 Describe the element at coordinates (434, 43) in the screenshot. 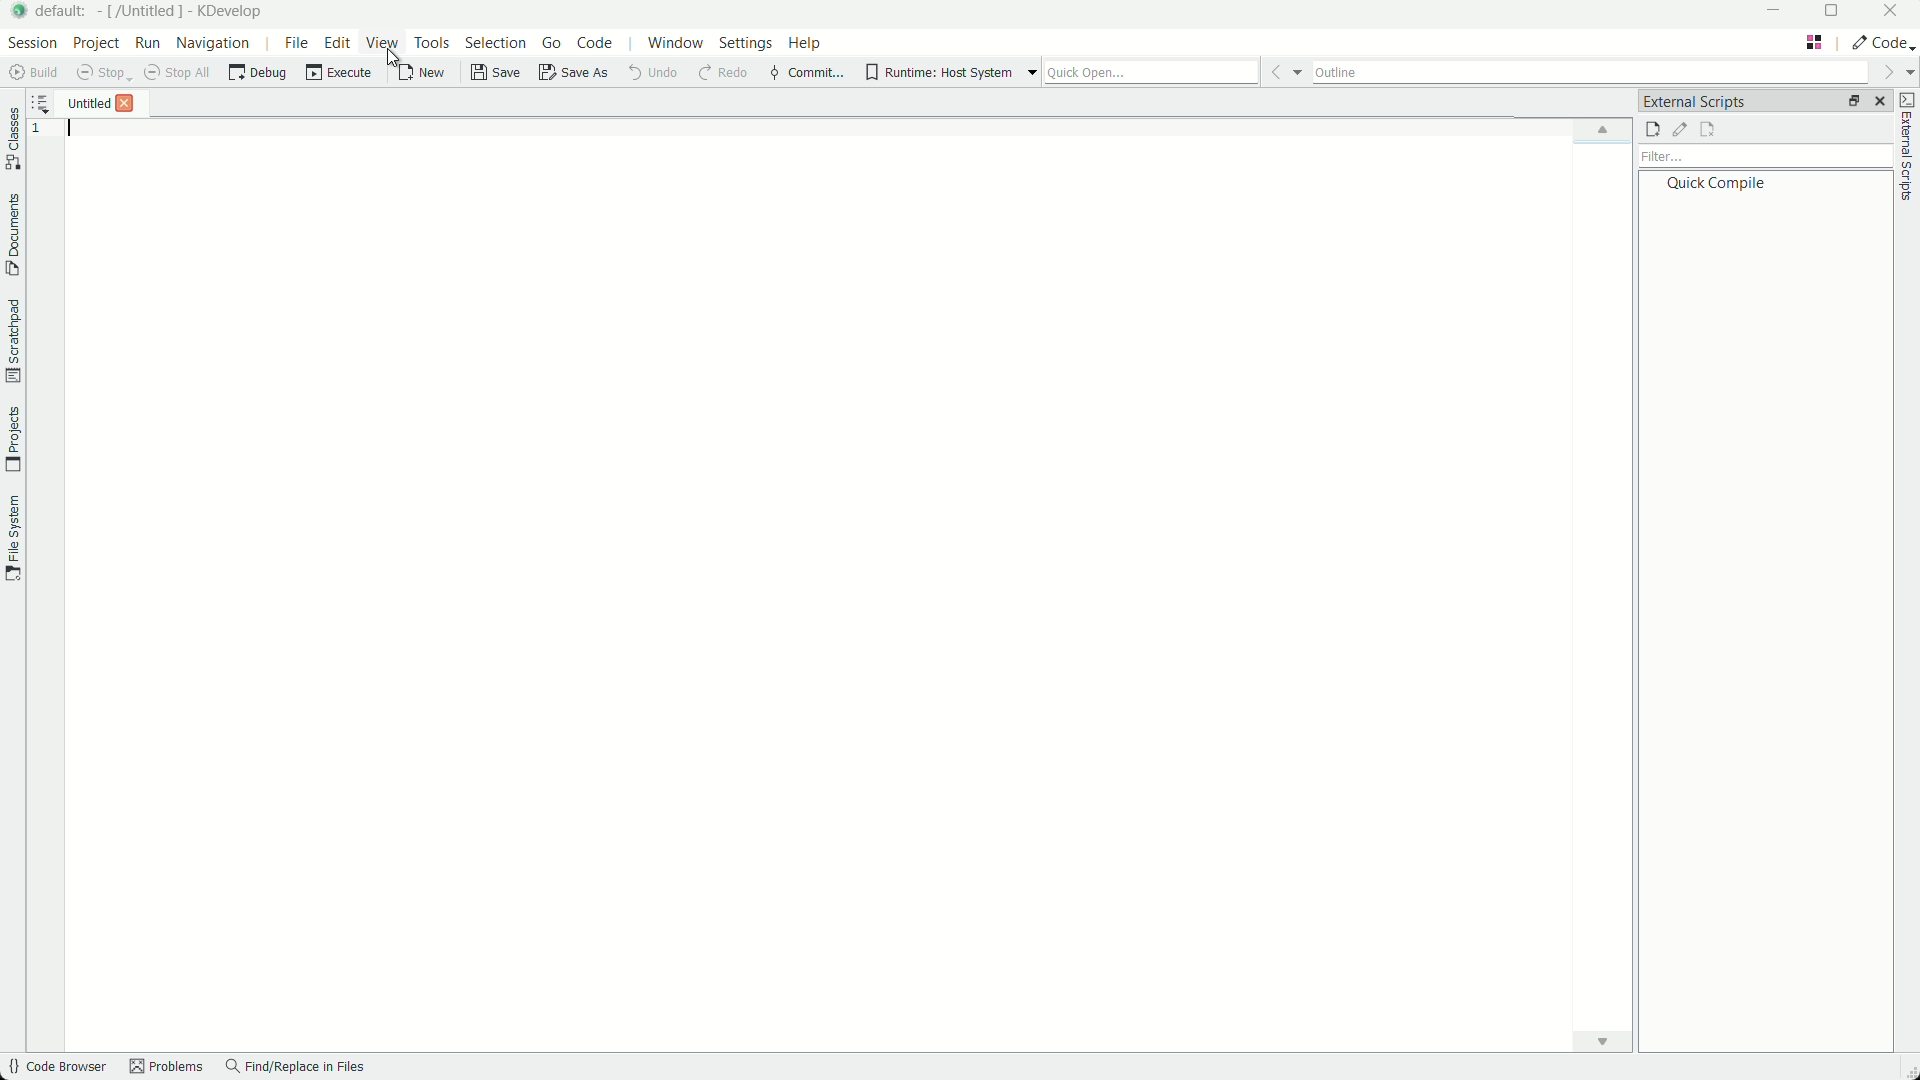

I see `tools` at that location.